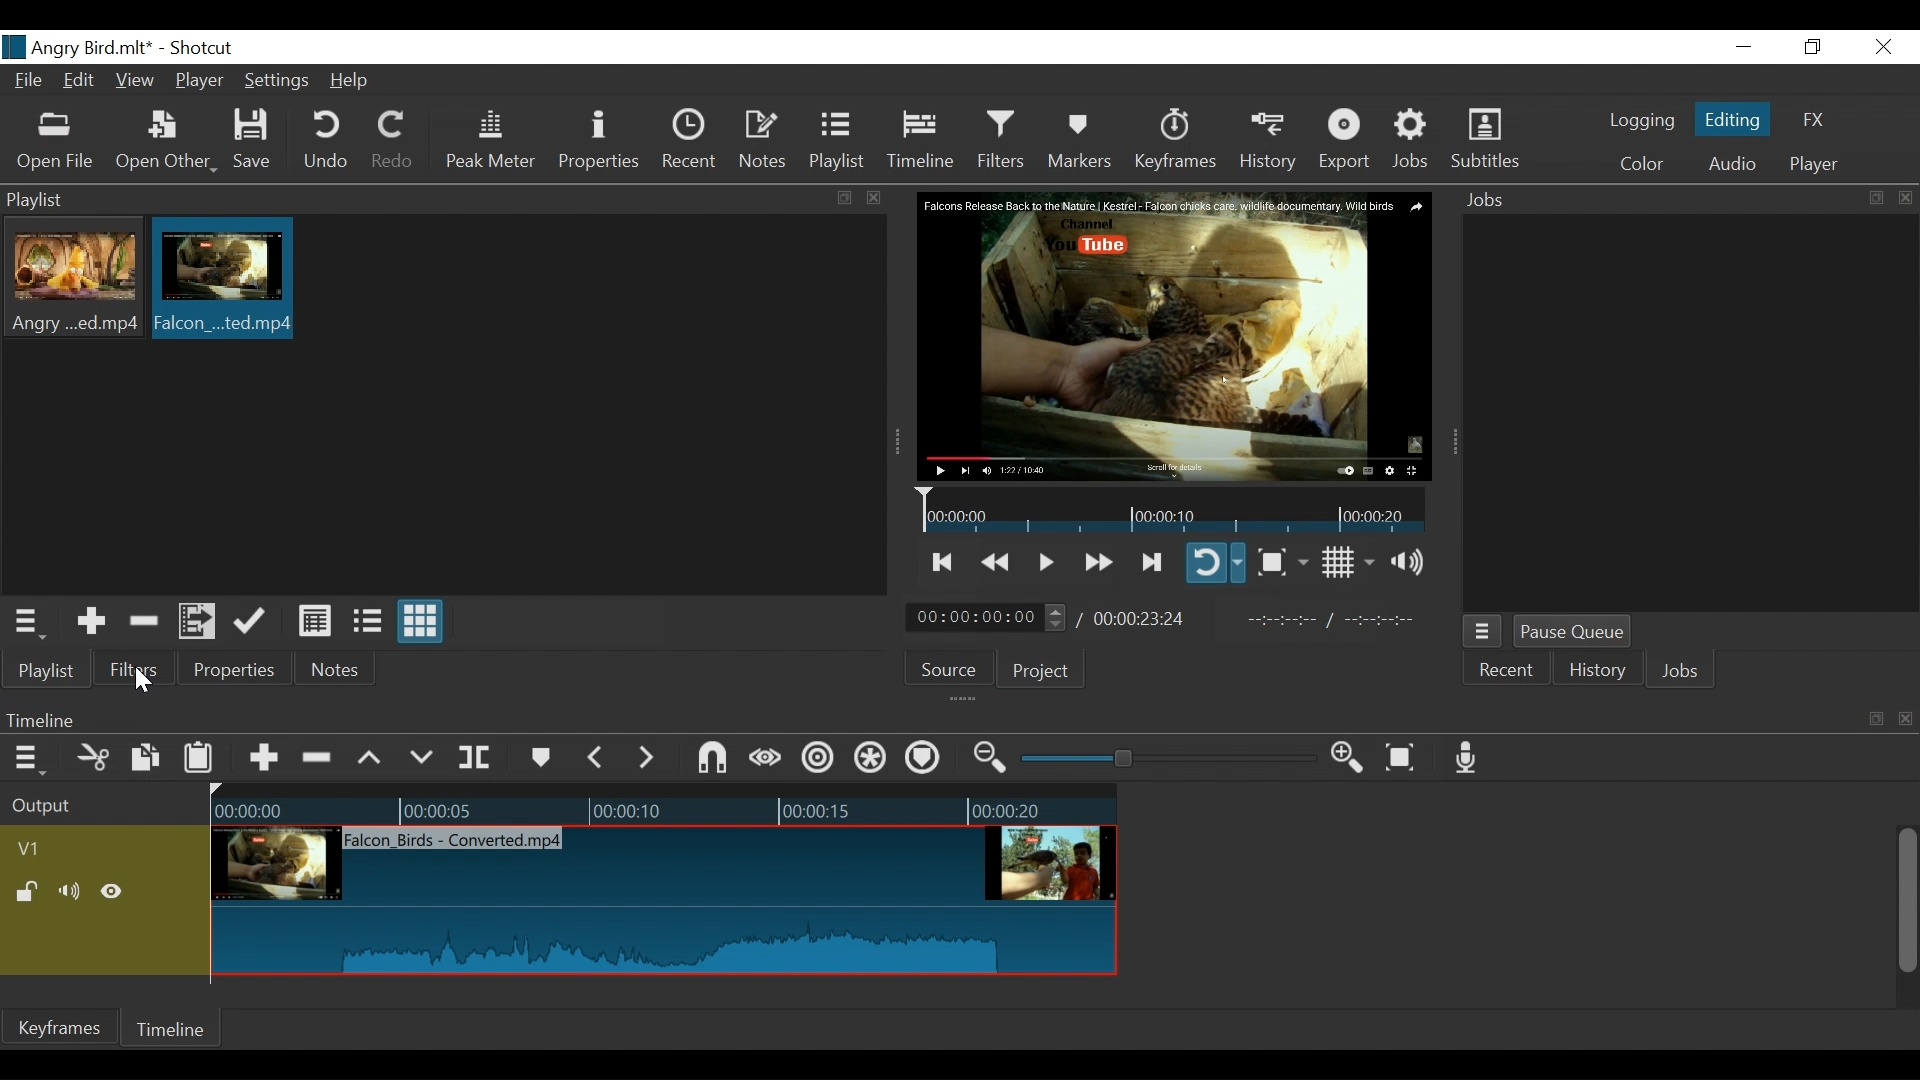  I want to click on Close, so click(1880, 48).